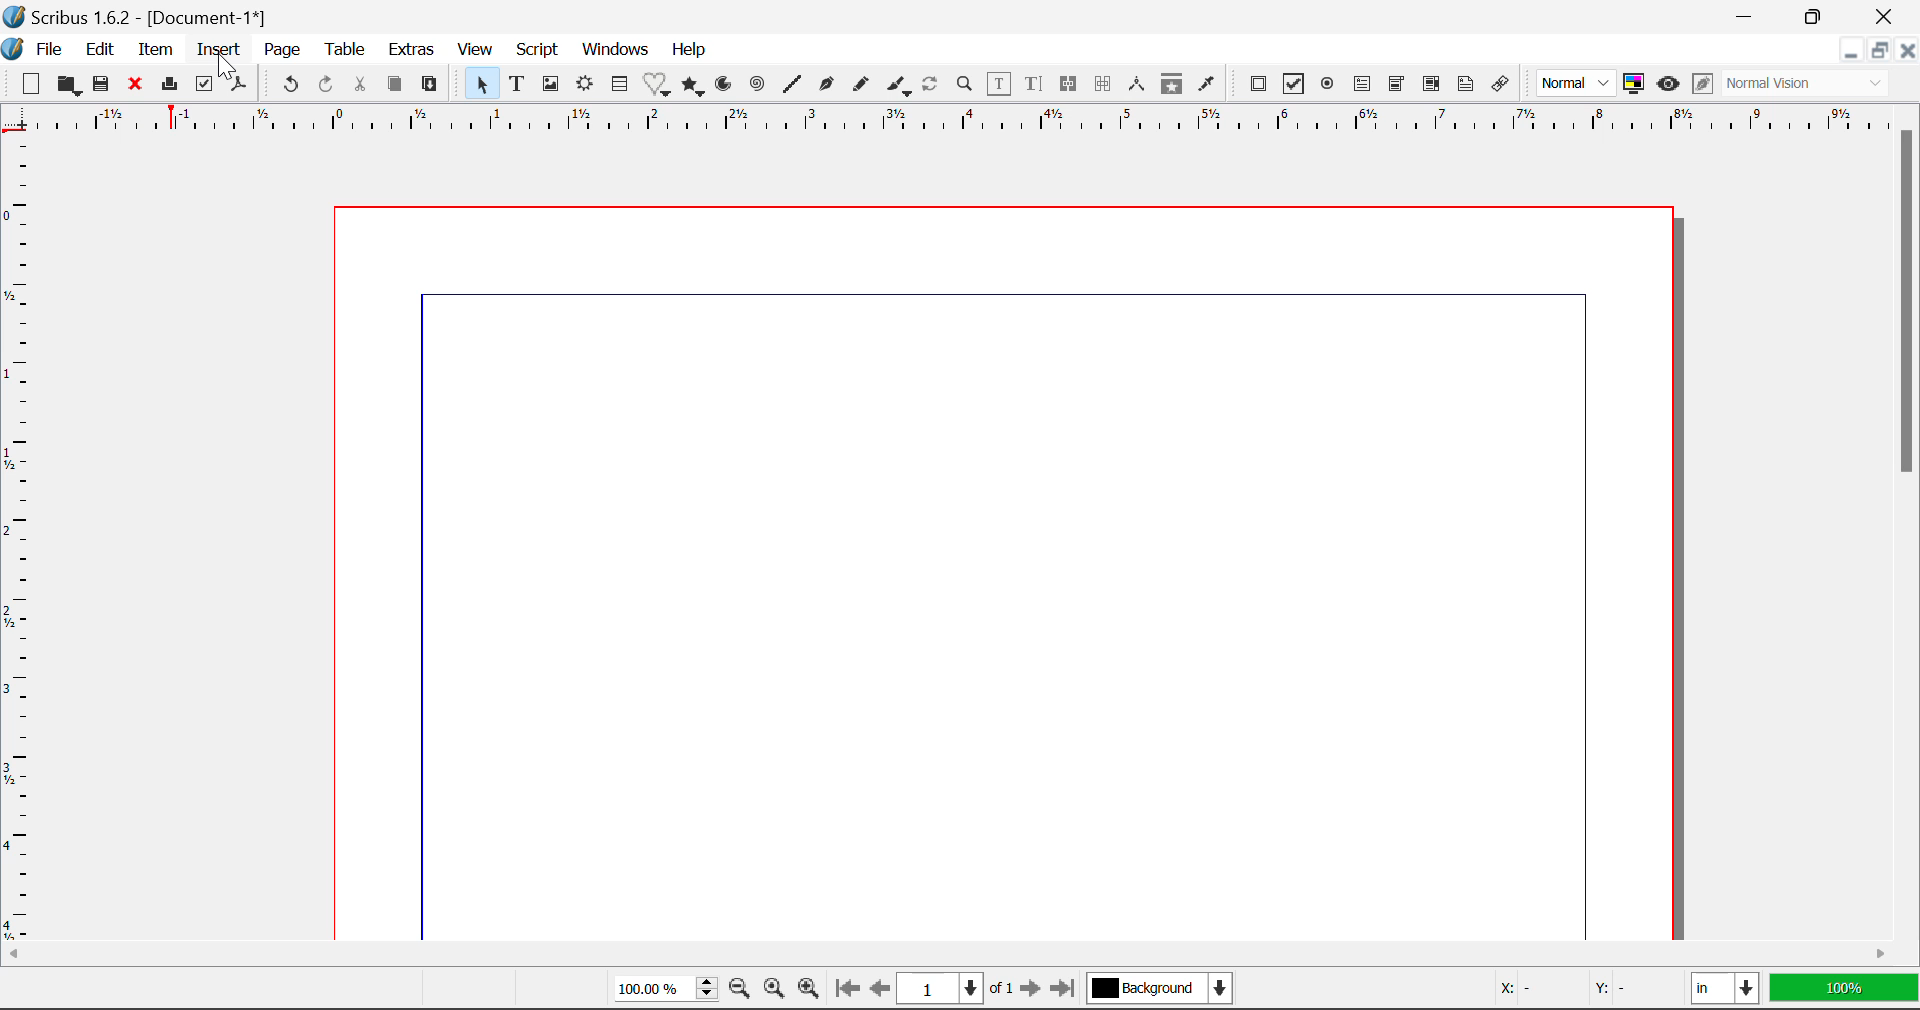  Describe the element at coordinates (1001, 84) in the screenshot. I see `Edit Contents in Frame` at that location.